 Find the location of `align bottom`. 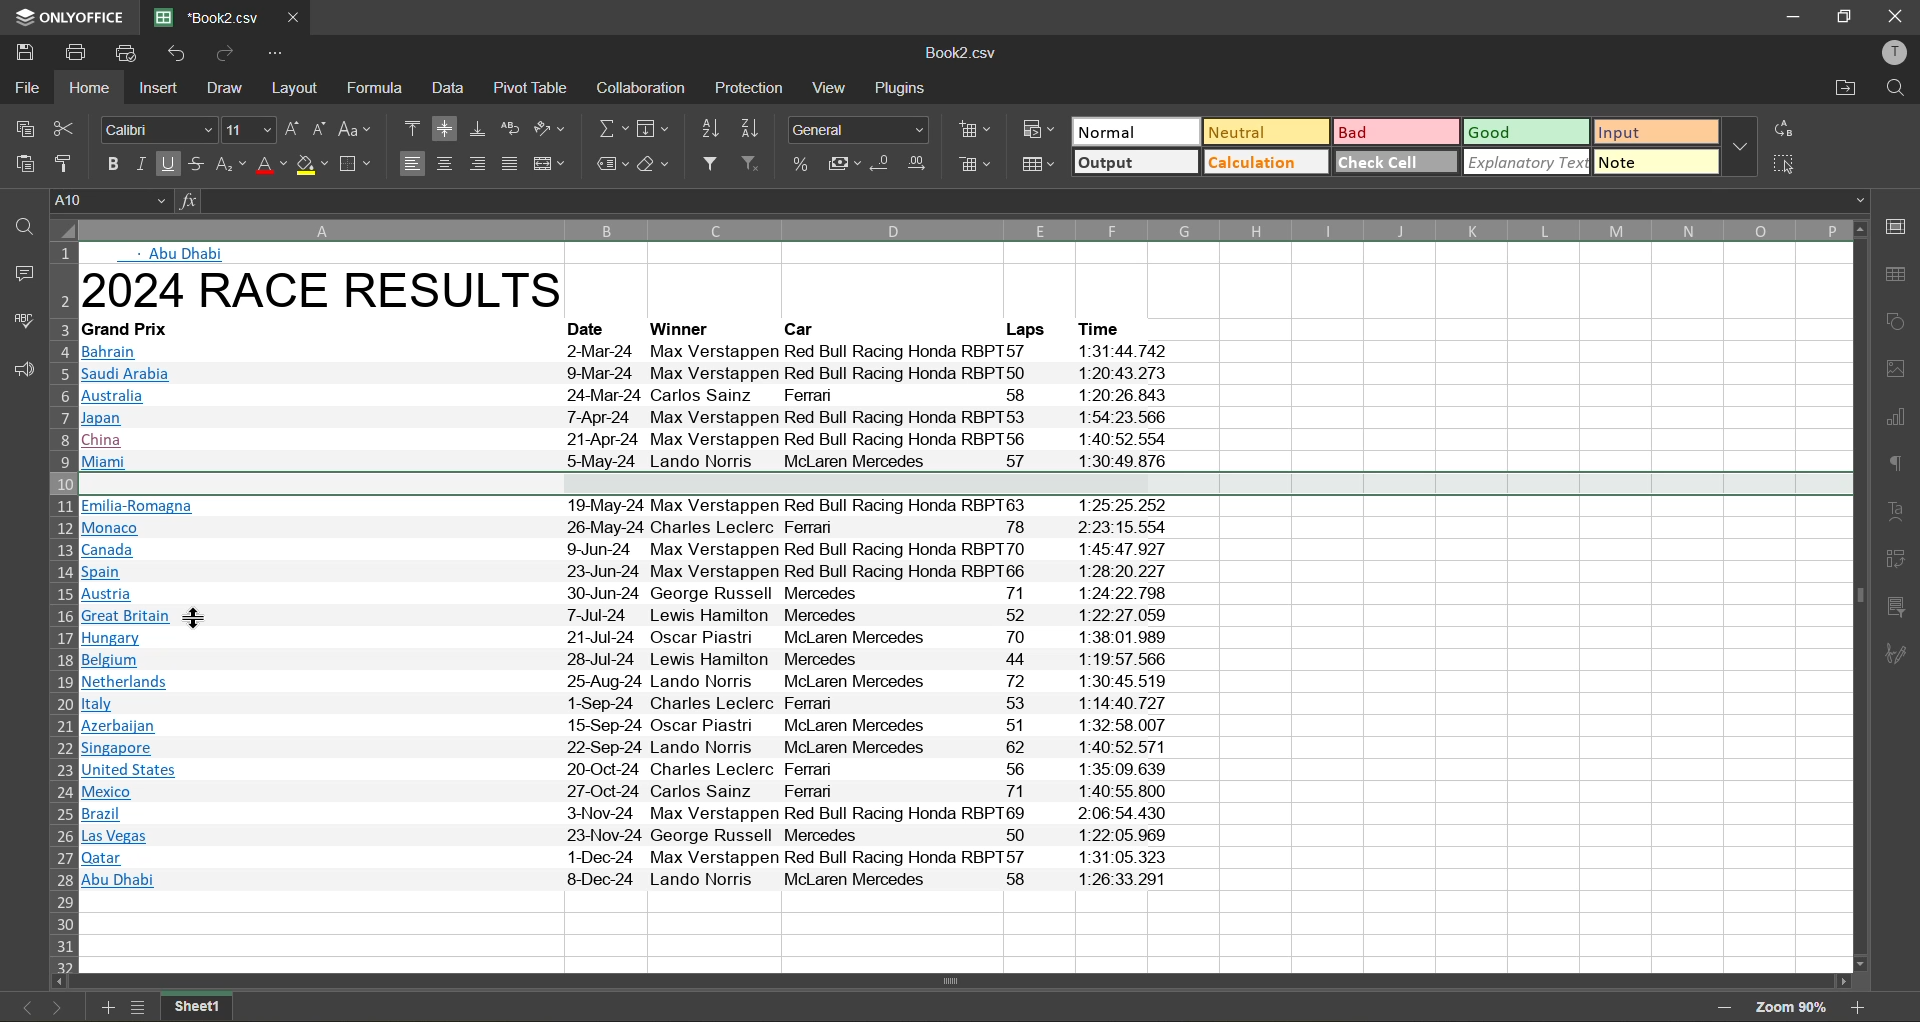

align bottom is located at coordinates (476, 130).